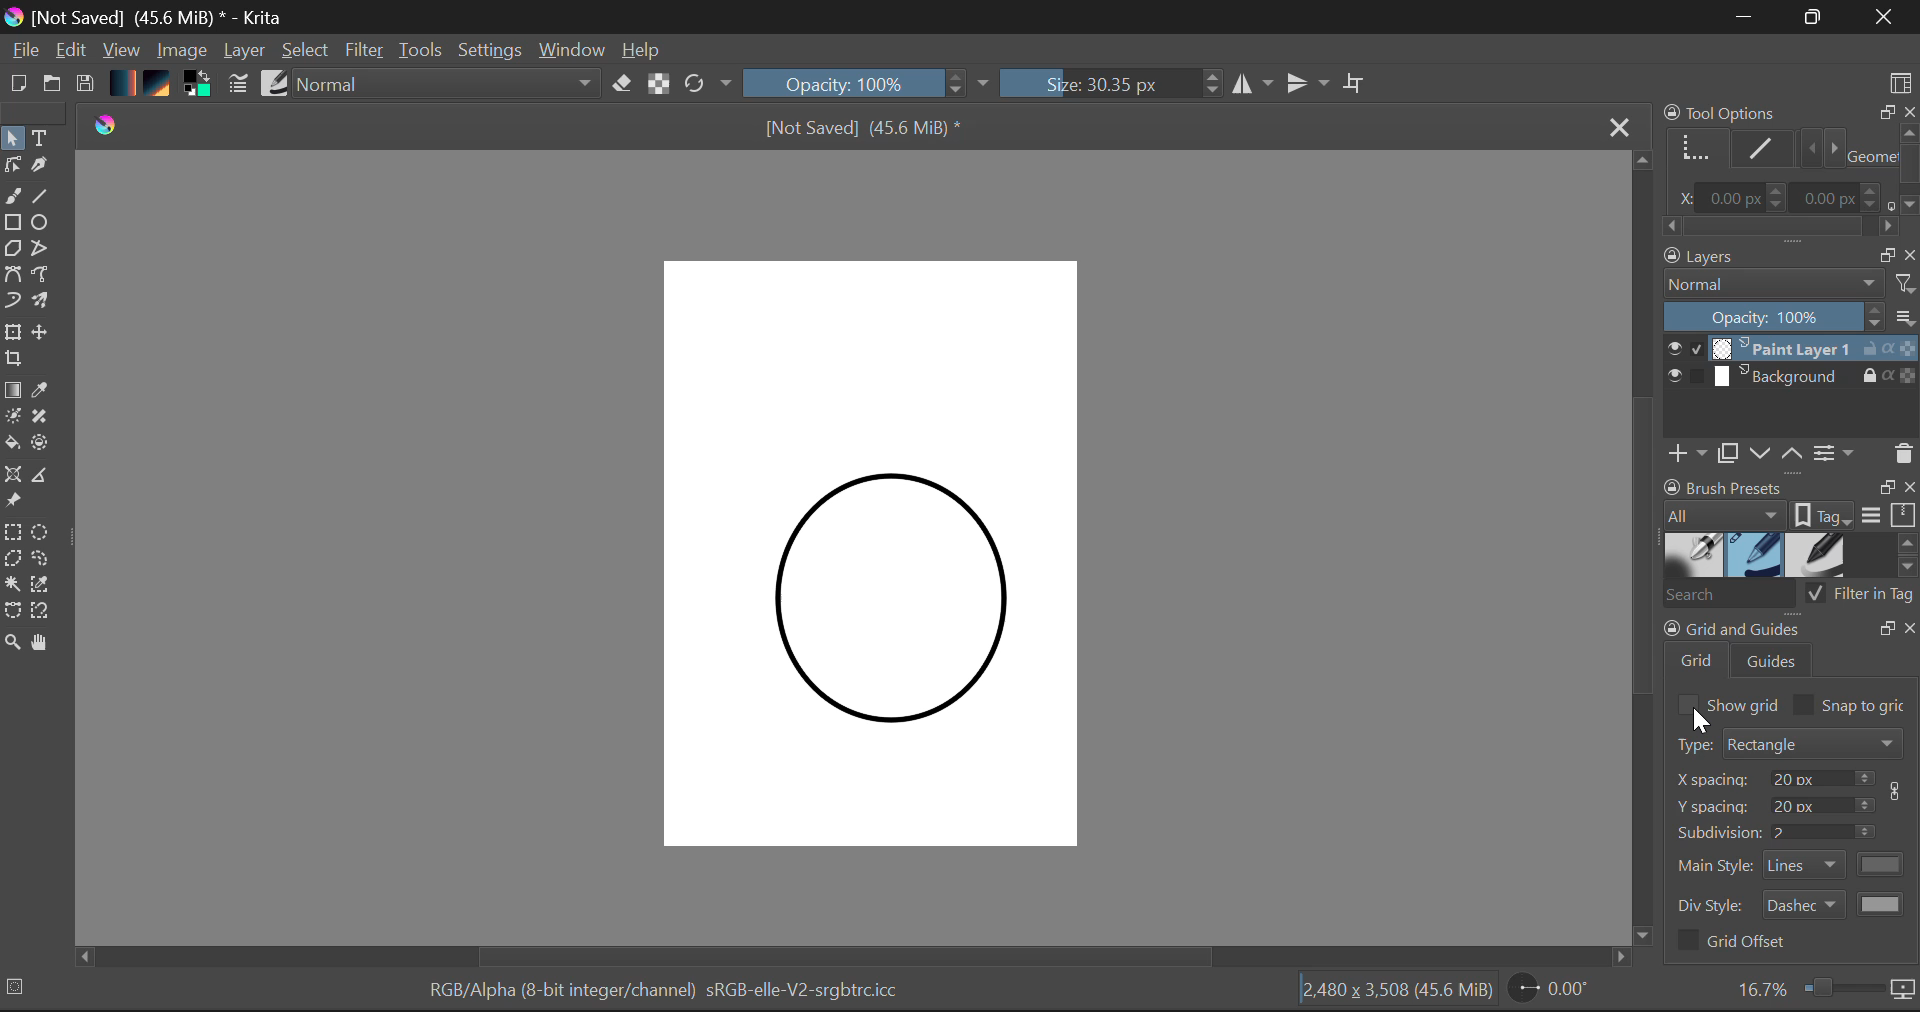 The height and width of the screenshot is (1012, 1920). I want to click on Edit, so click(72, 51).